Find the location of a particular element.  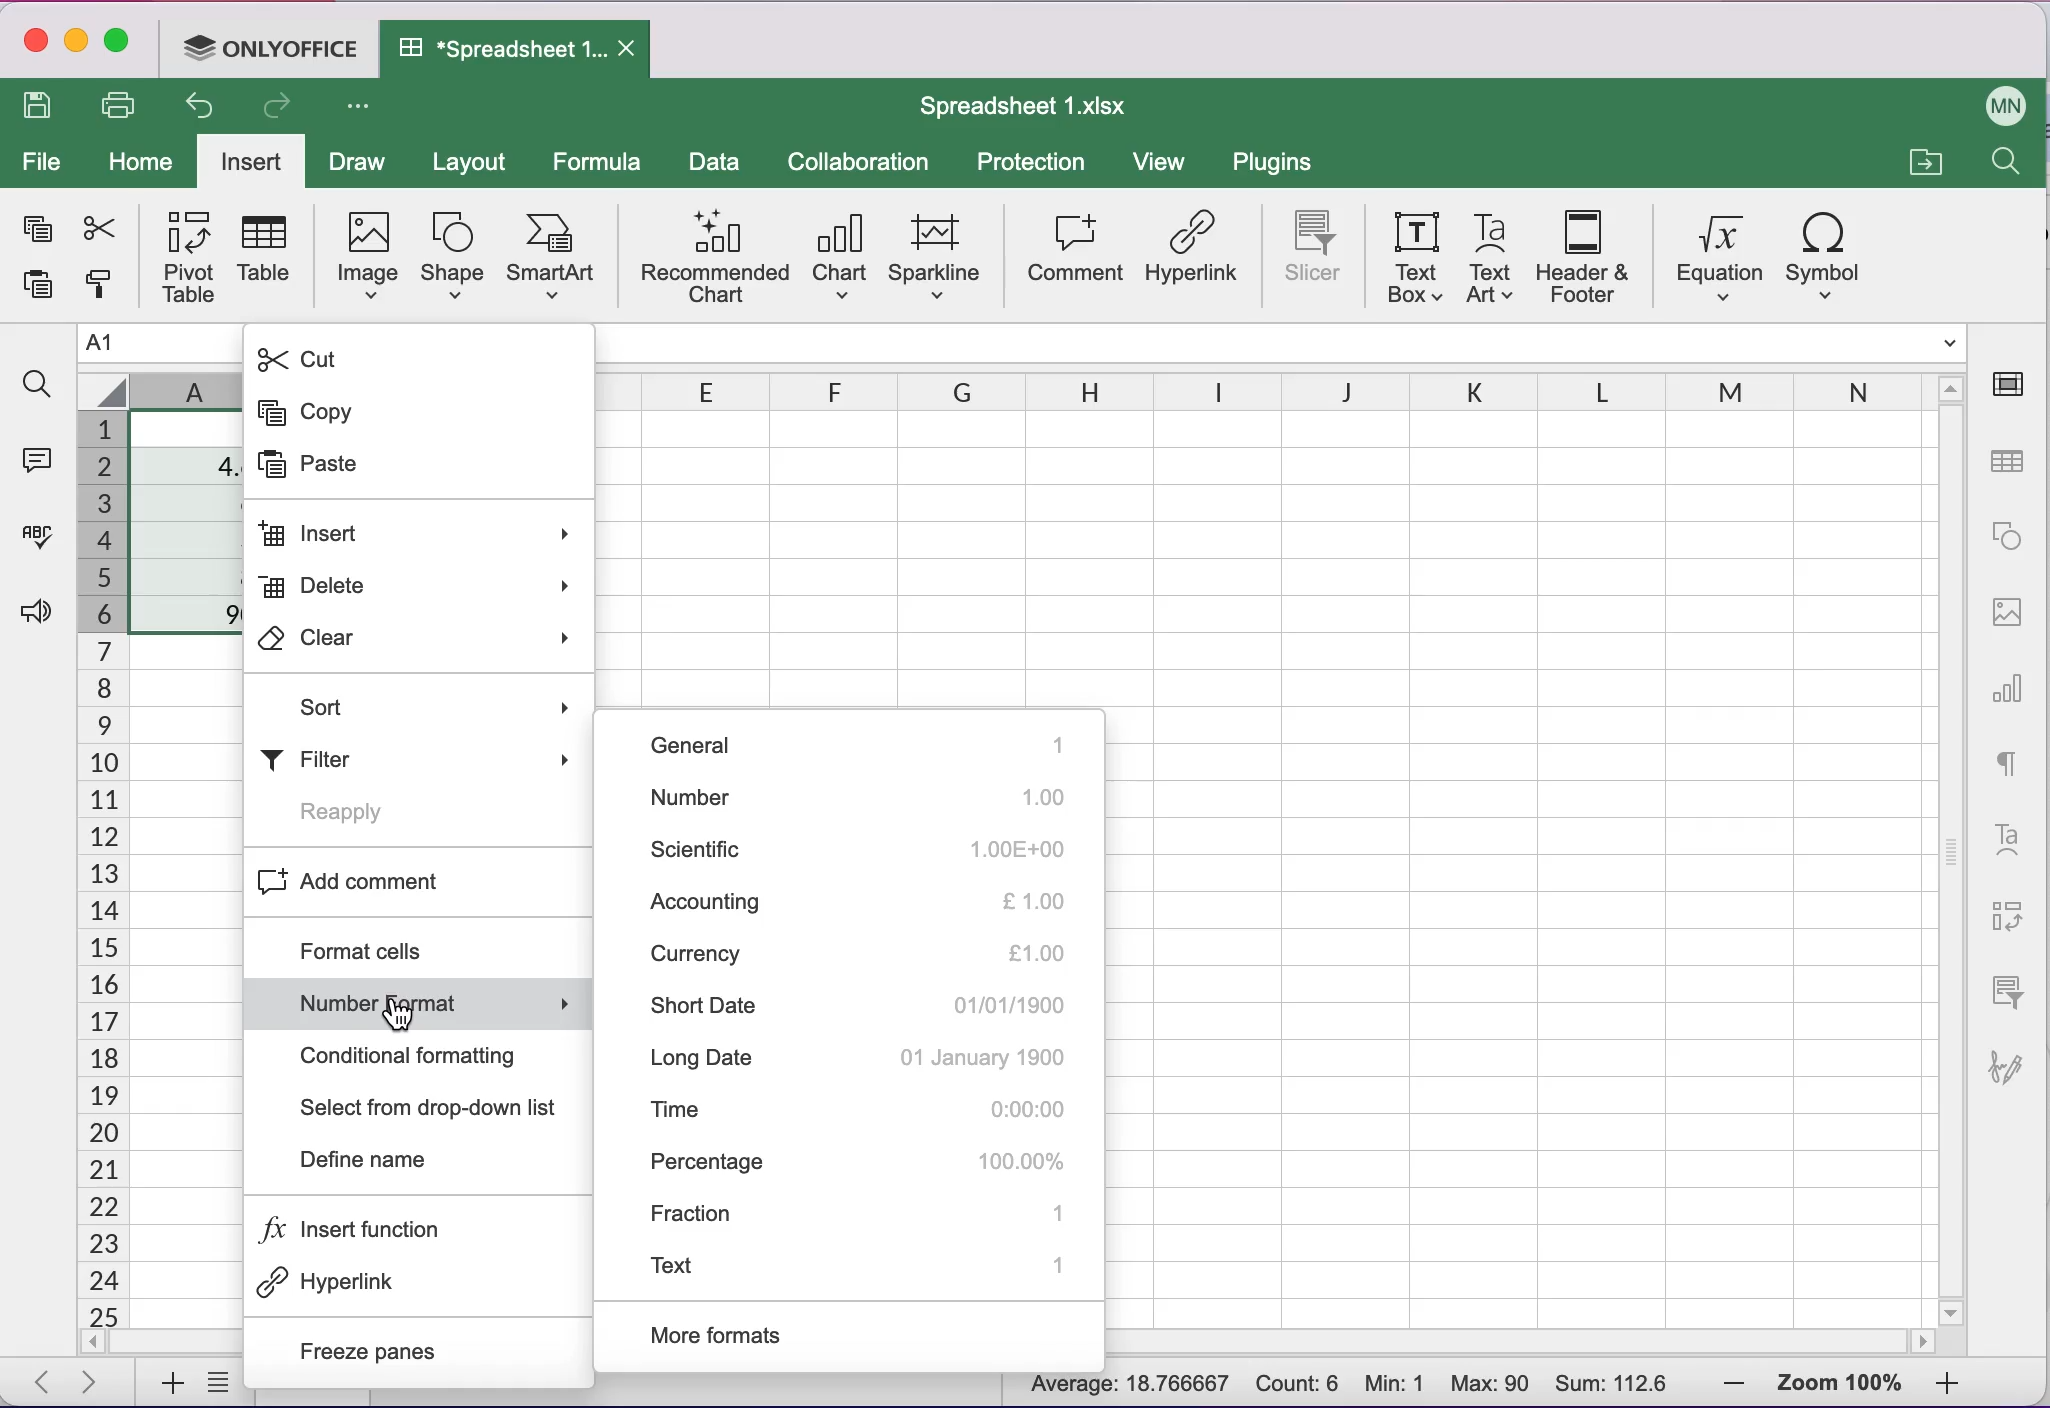

text is located at coordinates (861, 1265).